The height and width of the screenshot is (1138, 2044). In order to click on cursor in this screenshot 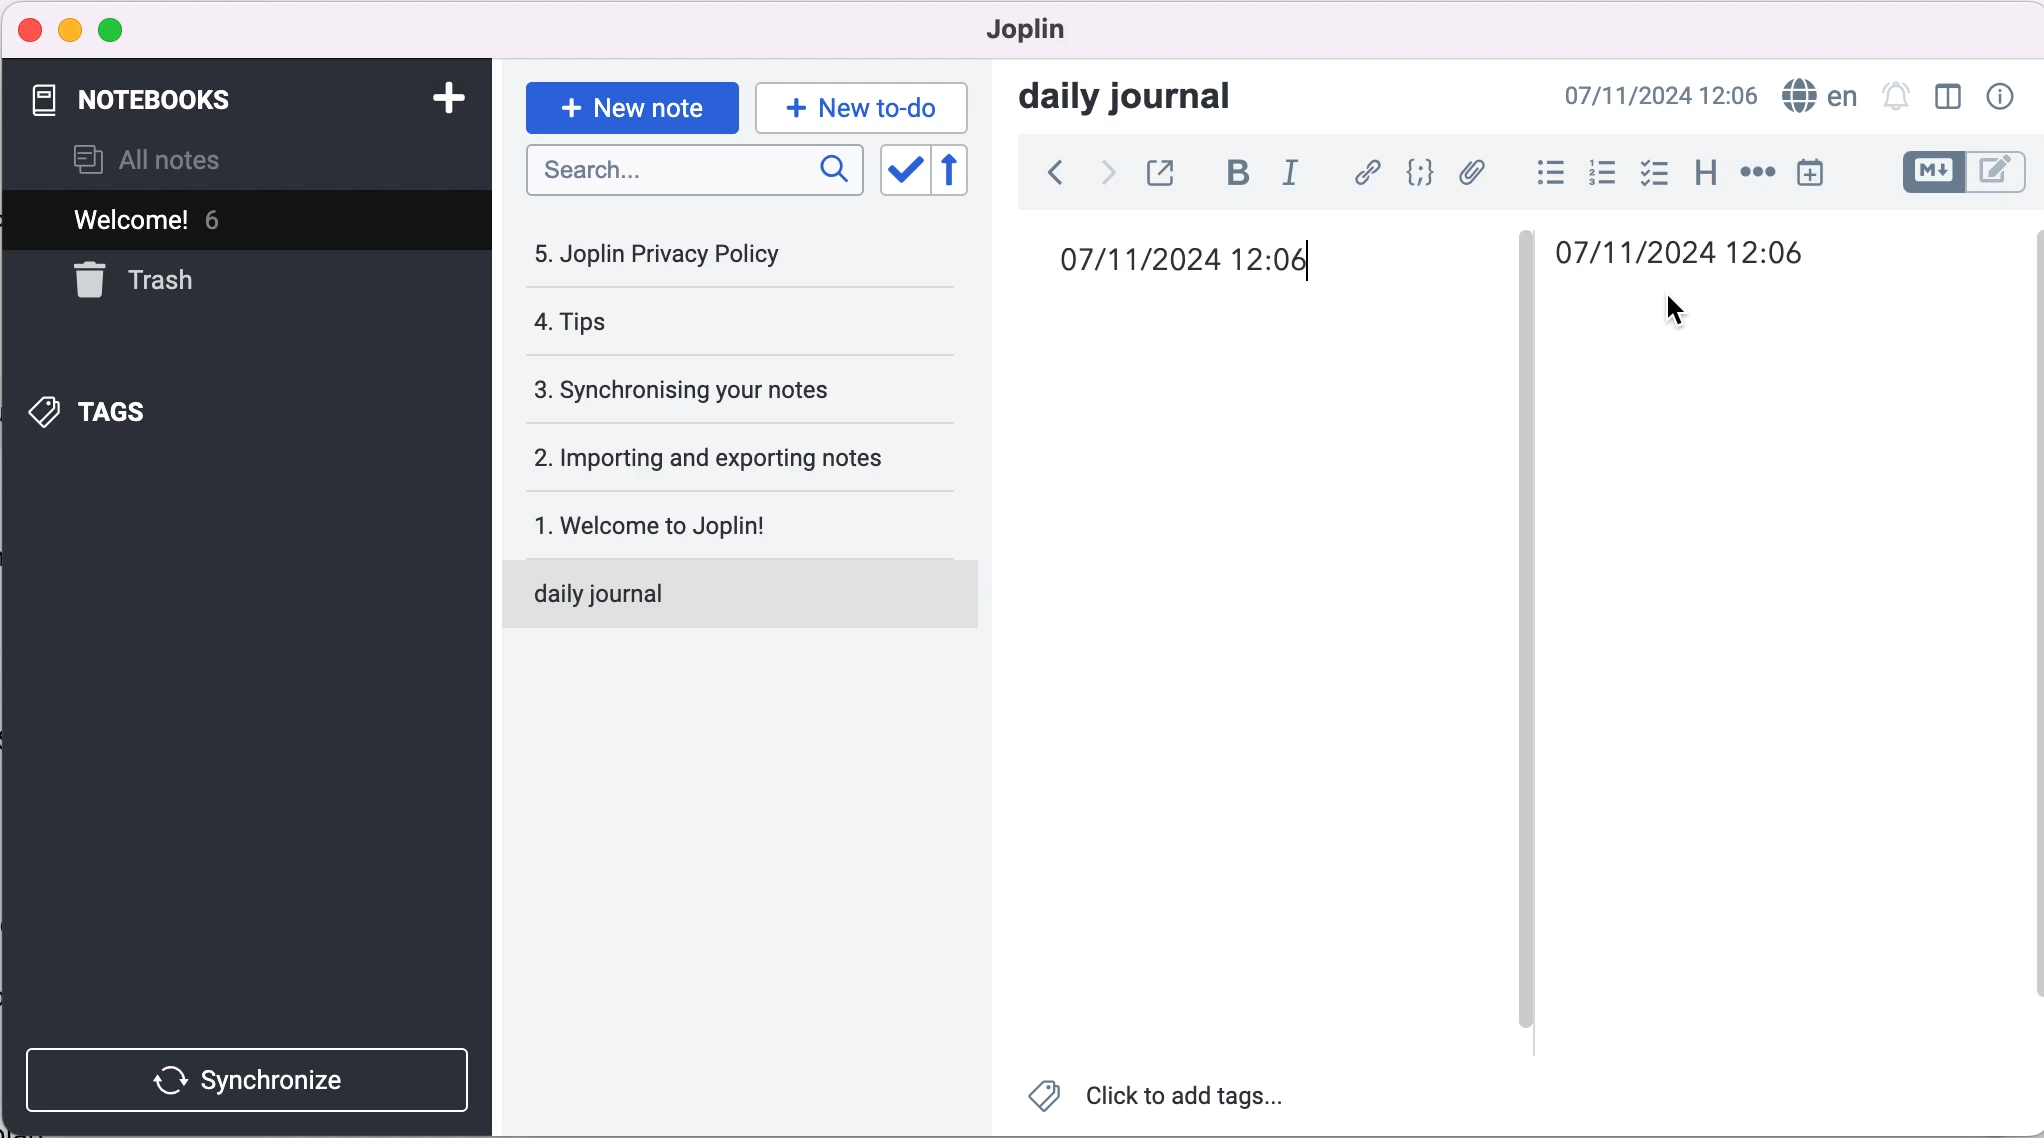, I will do `click(1667, 312)`.